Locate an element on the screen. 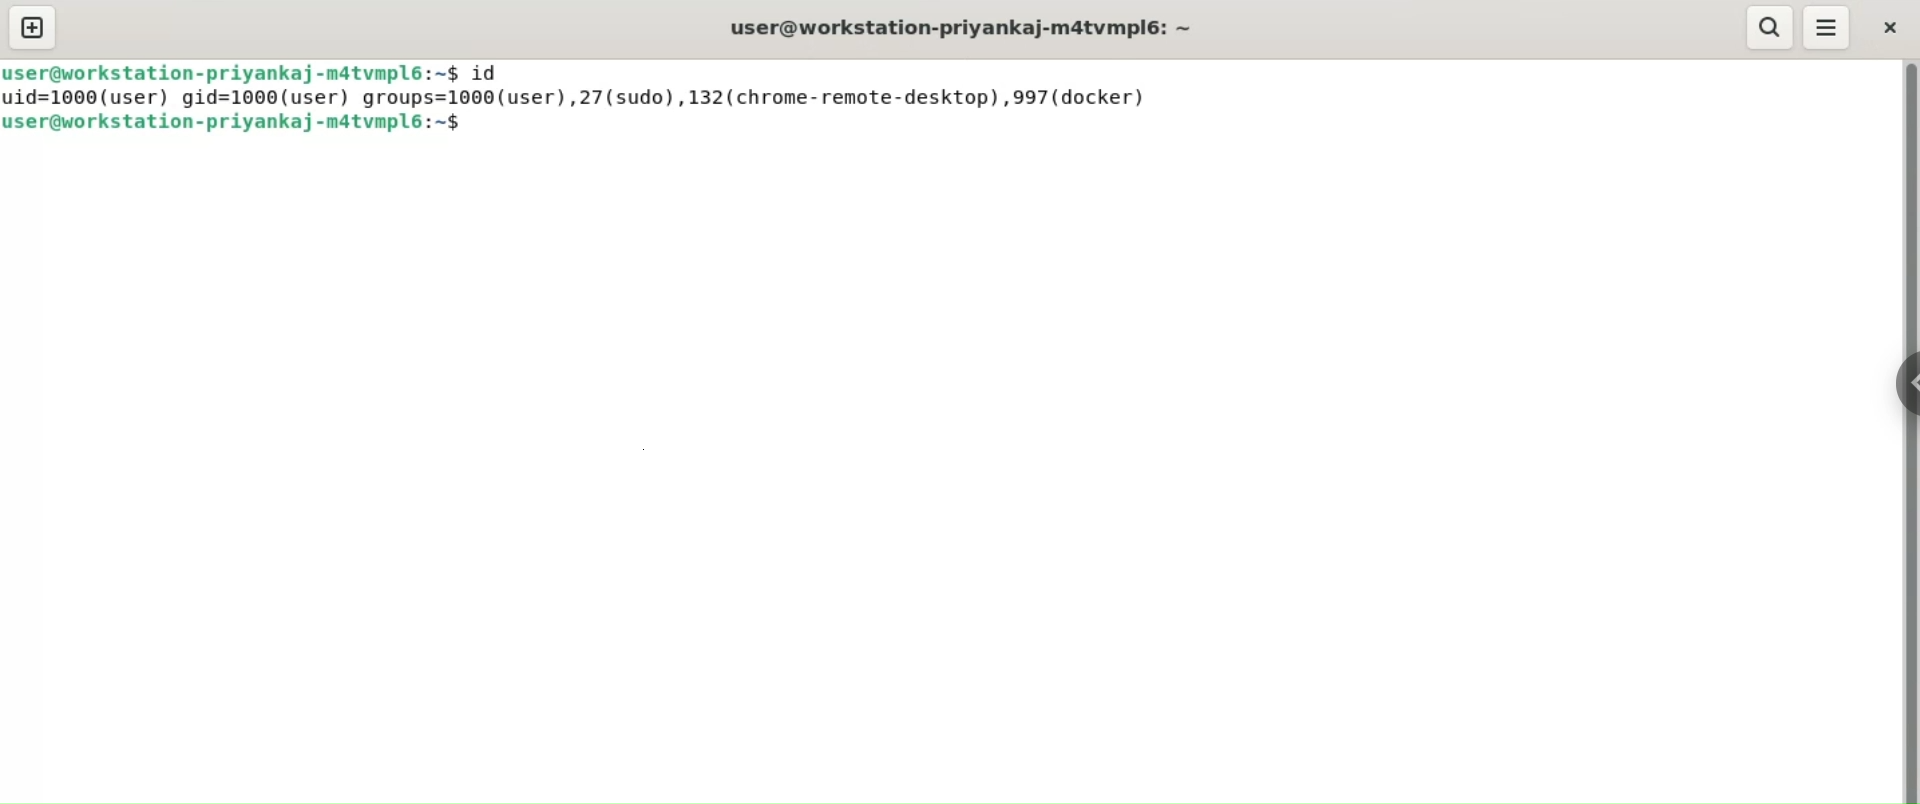 The image size is (1920, 804). command: id is located at coordinates (498, 73).